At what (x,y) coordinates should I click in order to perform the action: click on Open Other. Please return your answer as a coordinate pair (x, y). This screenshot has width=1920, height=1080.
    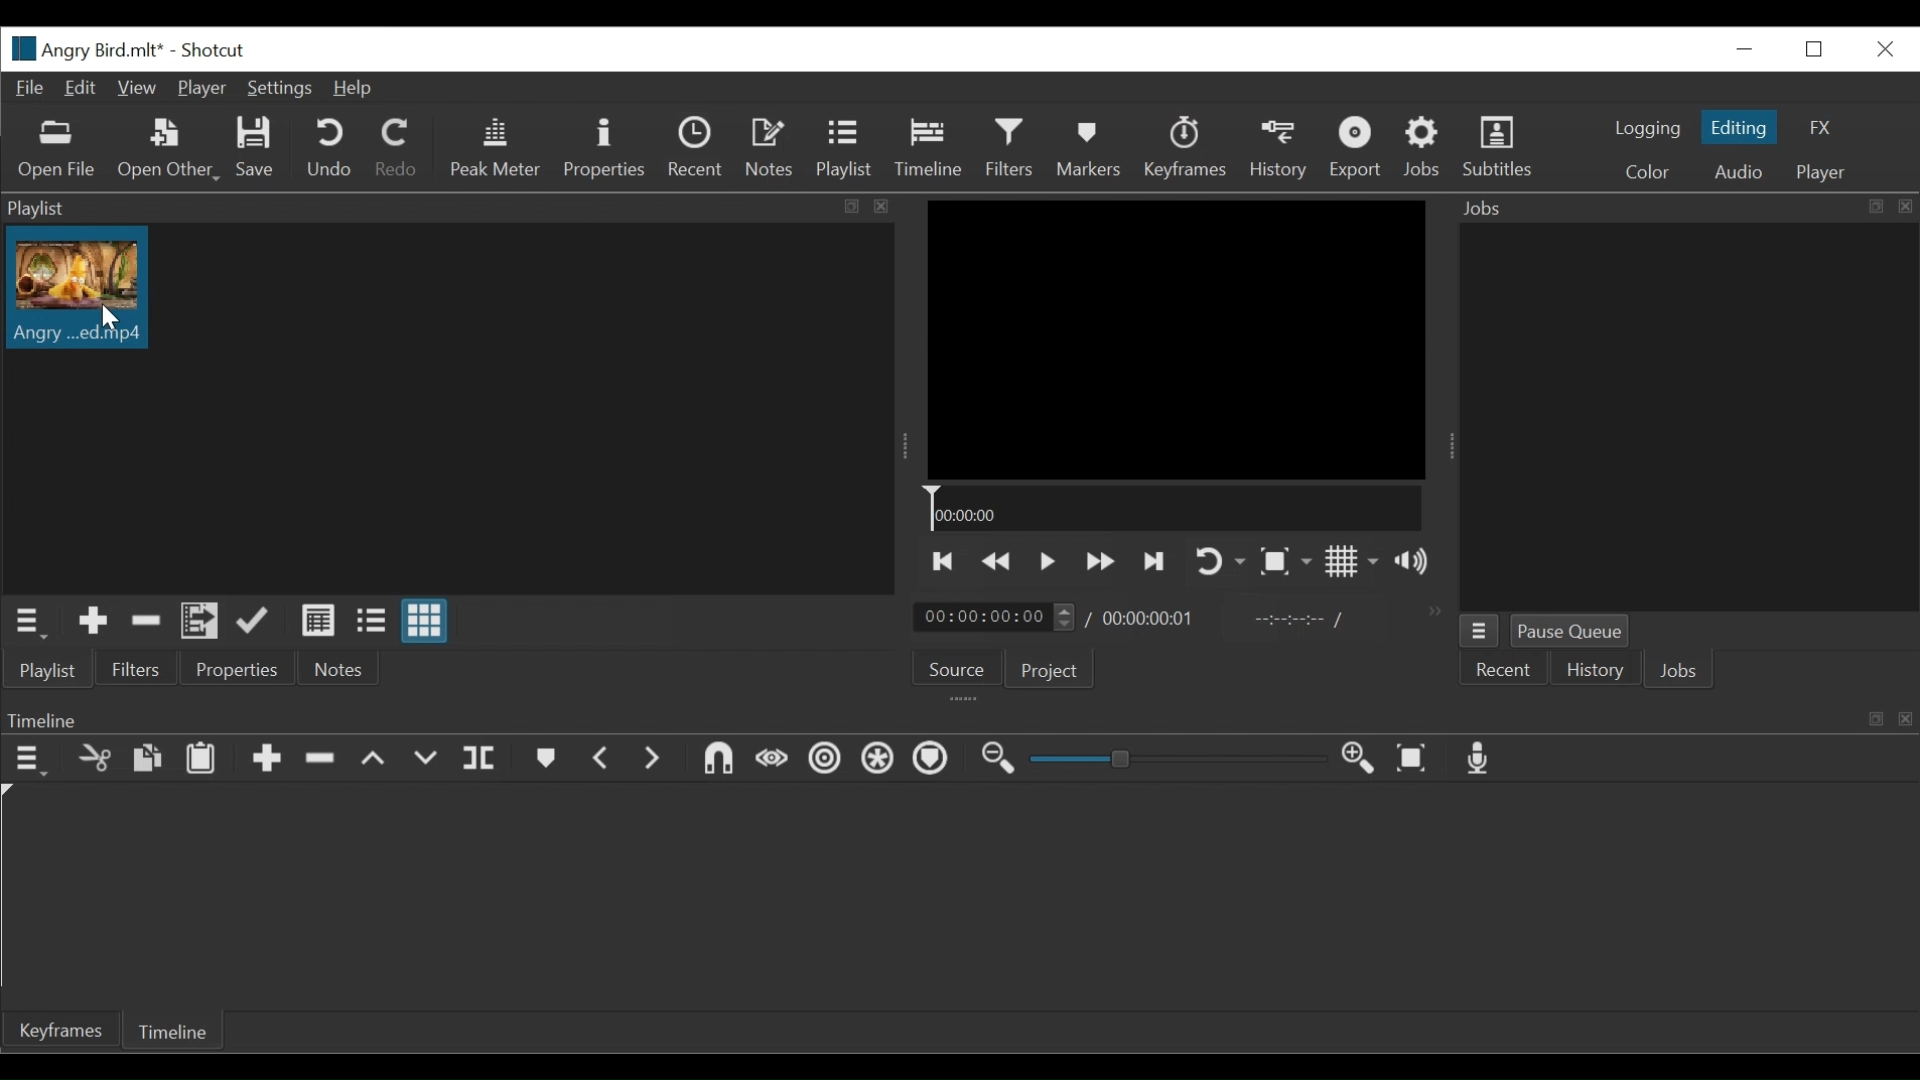
    Looking at the image, I should click on (169, 151).